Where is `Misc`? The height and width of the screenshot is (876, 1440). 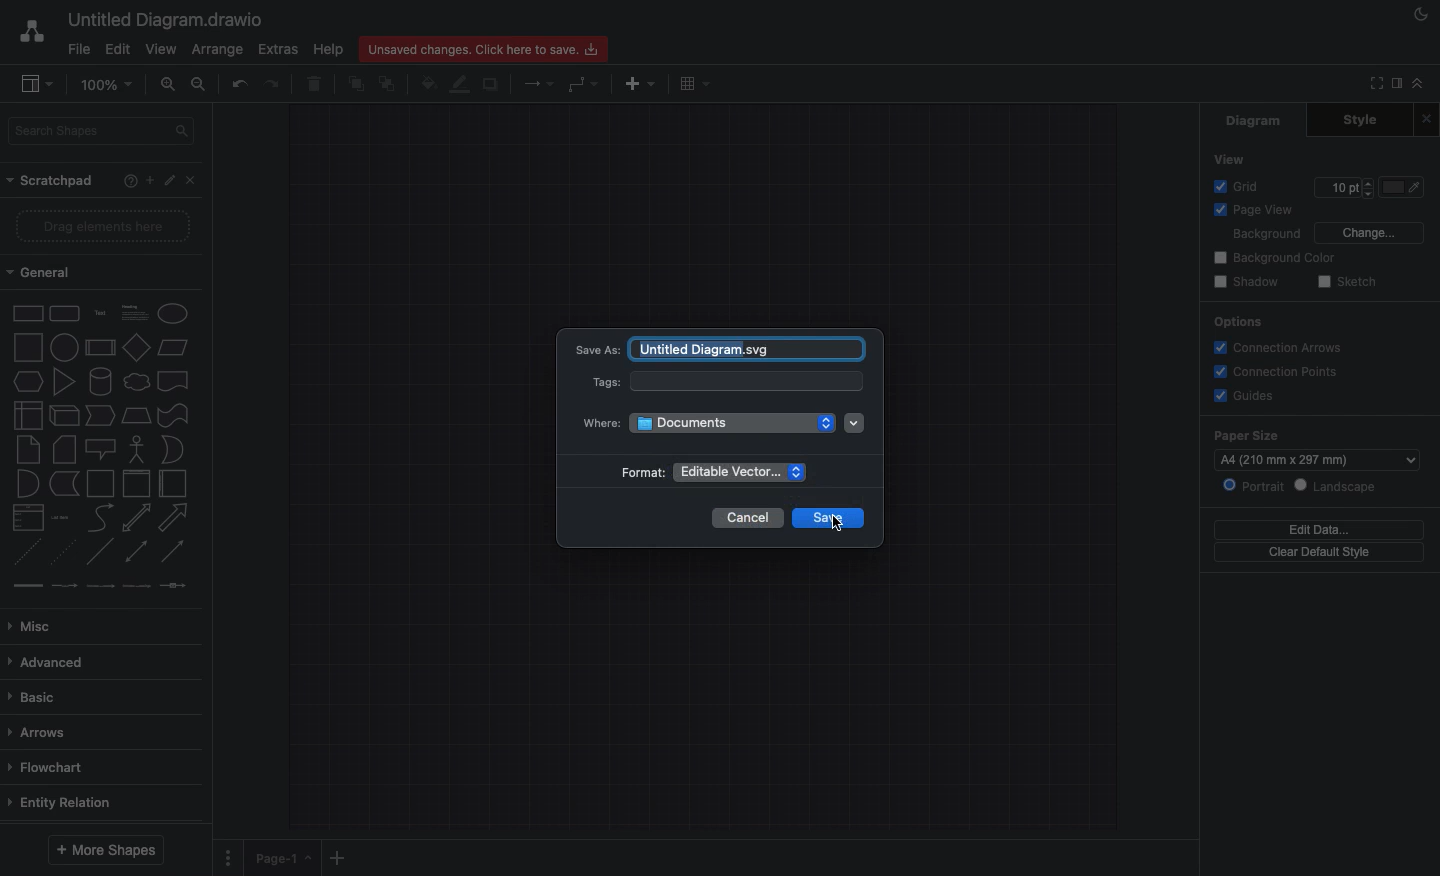
Misc is located at coordinates (41, 626).